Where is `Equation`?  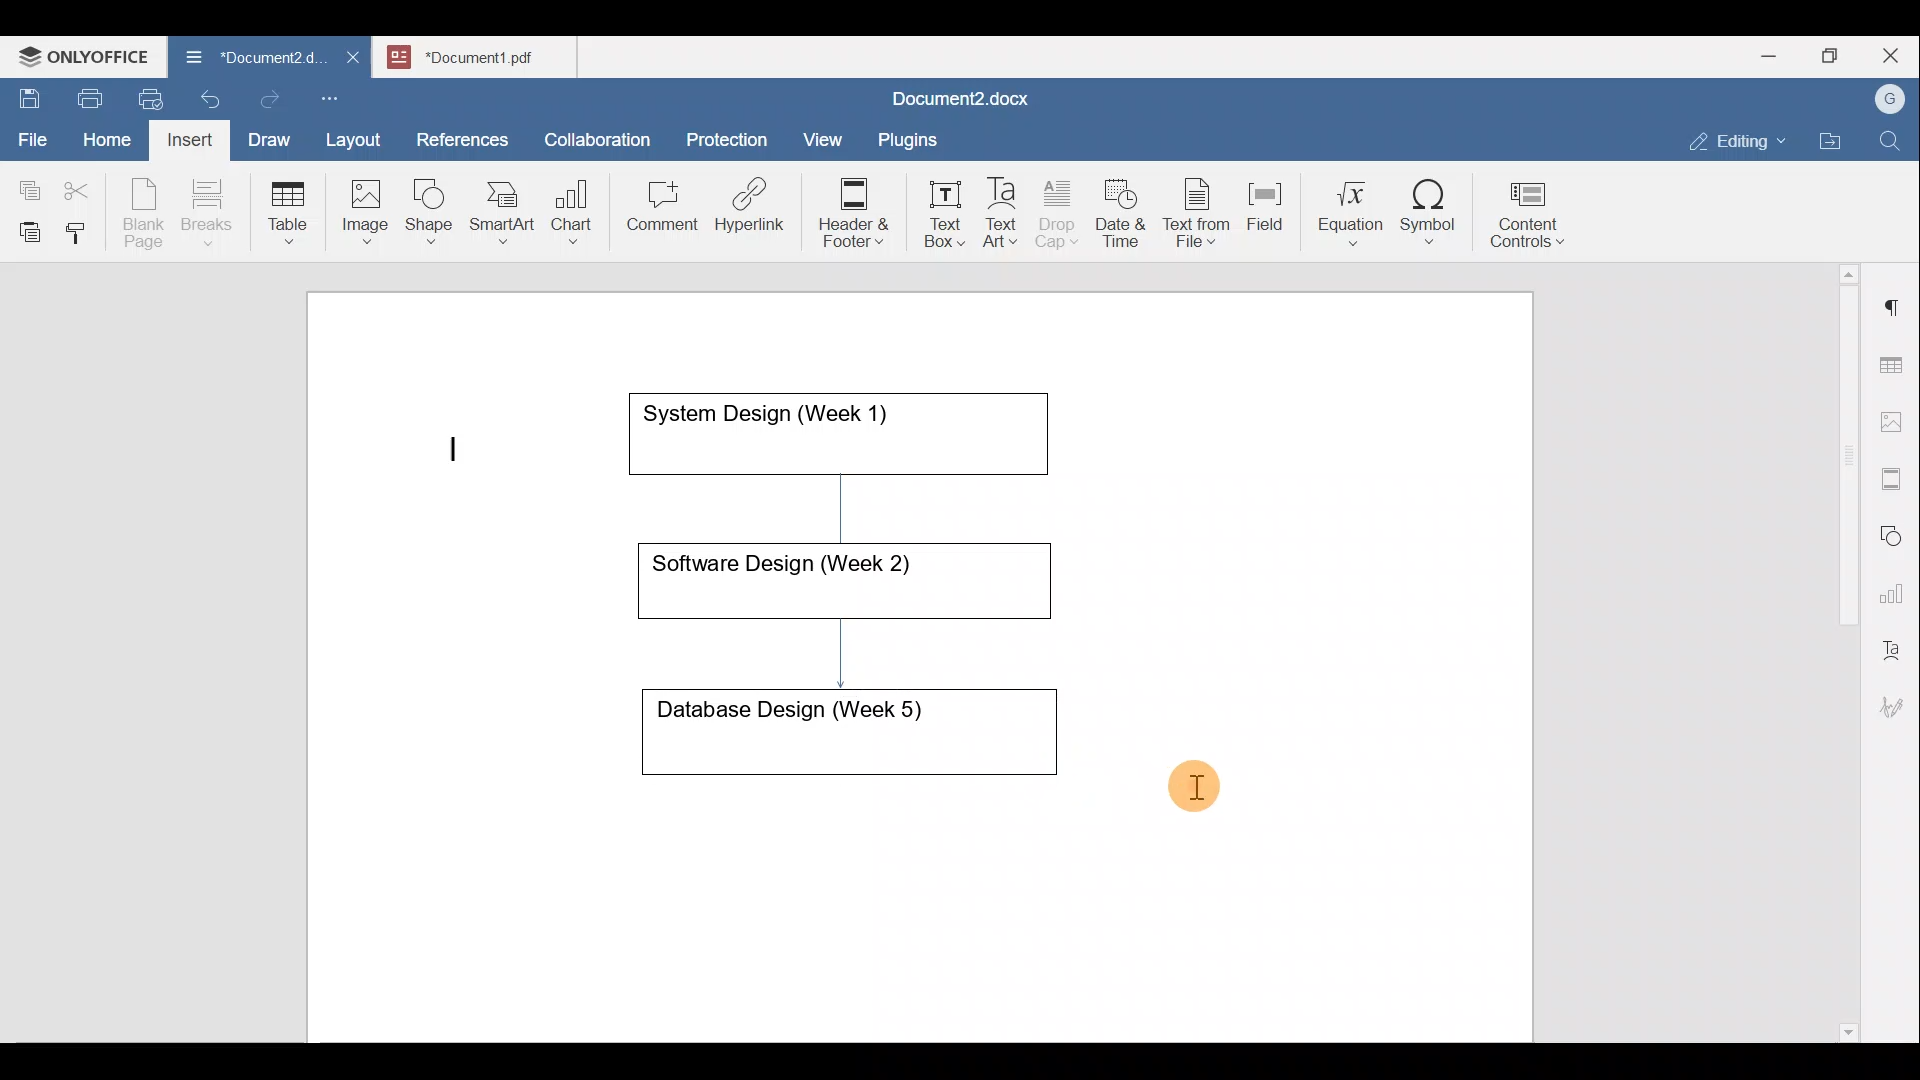 Equation is located at coordinates (1355, 212).